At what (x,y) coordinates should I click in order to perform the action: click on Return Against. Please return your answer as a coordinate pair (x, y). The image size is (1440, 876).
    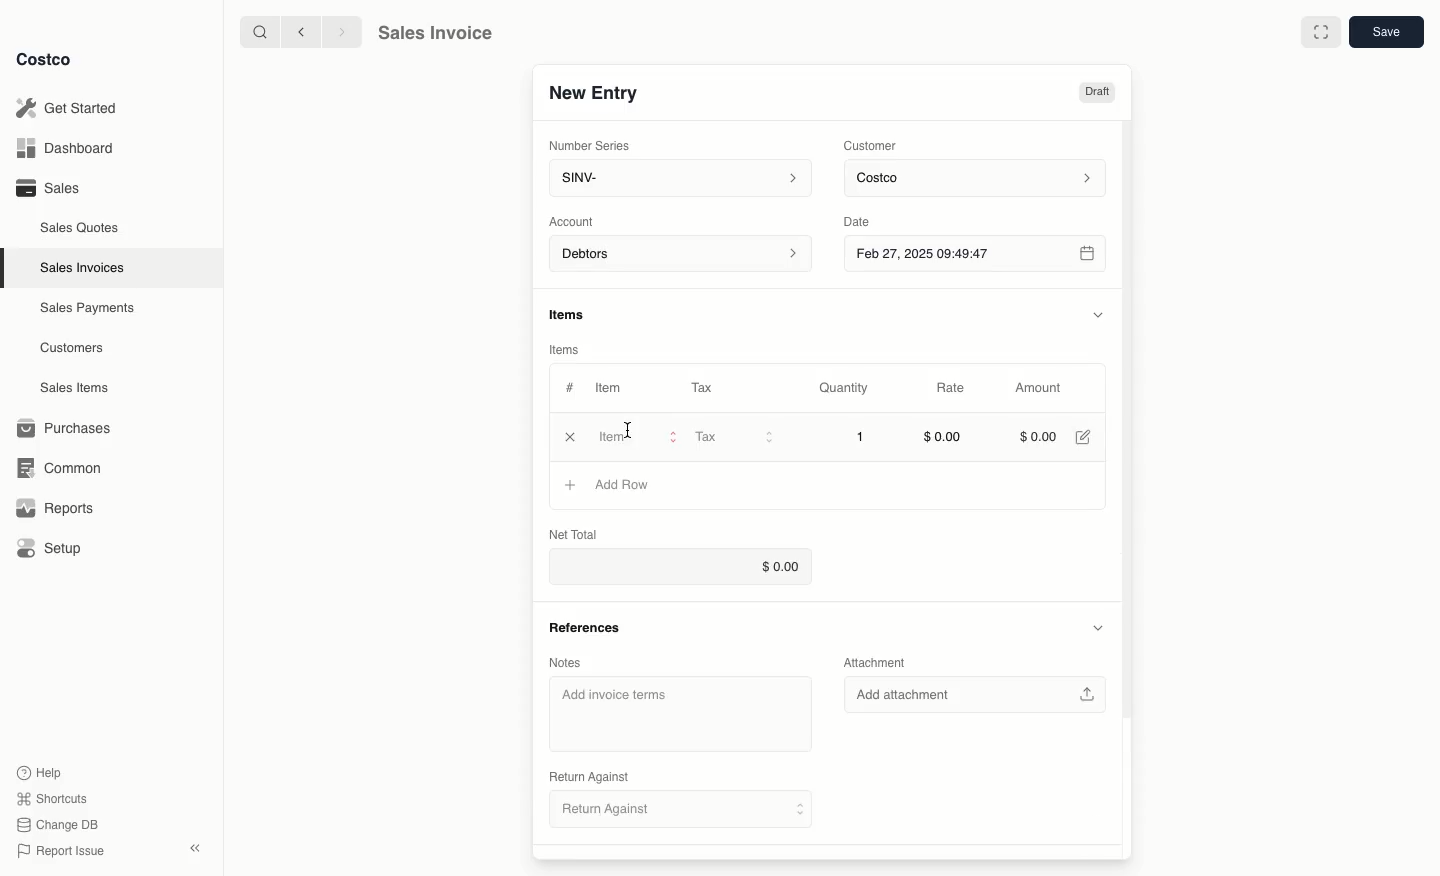
    Looking at the image, I should click on (666, 809).